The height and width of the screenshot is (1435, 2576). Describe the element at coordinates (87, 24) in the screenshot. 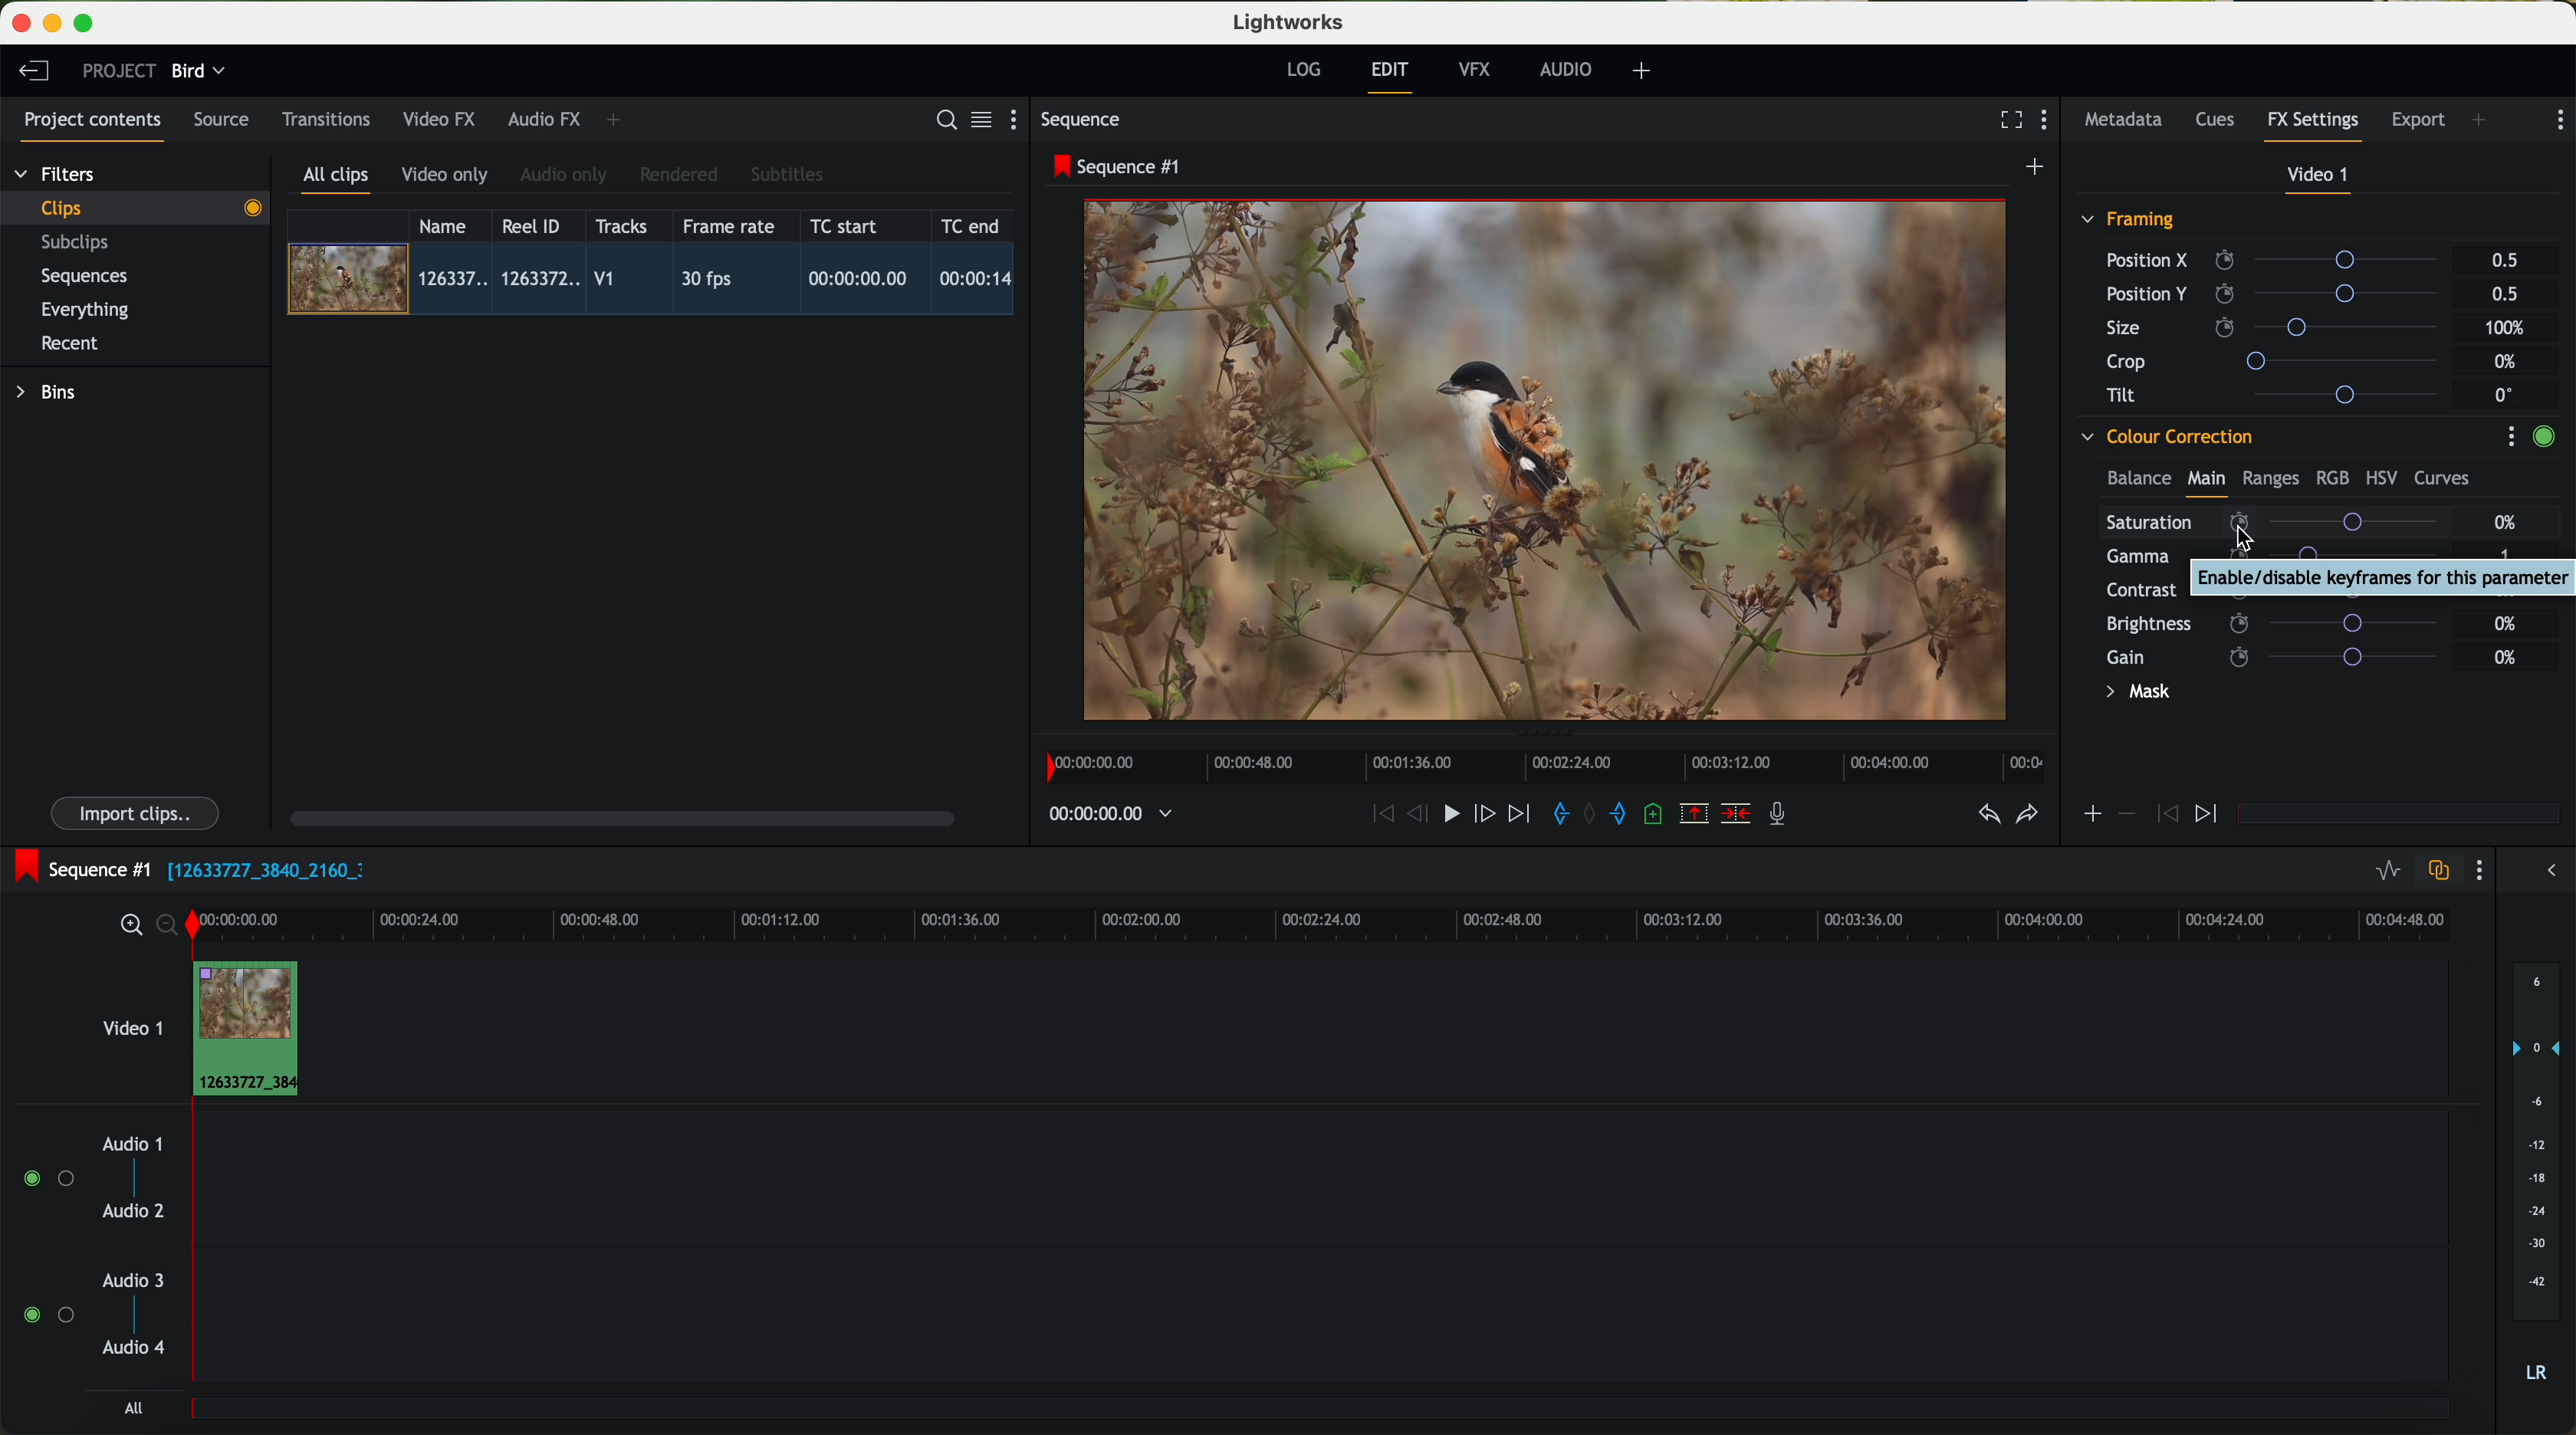

I see `maximize program` at that location.